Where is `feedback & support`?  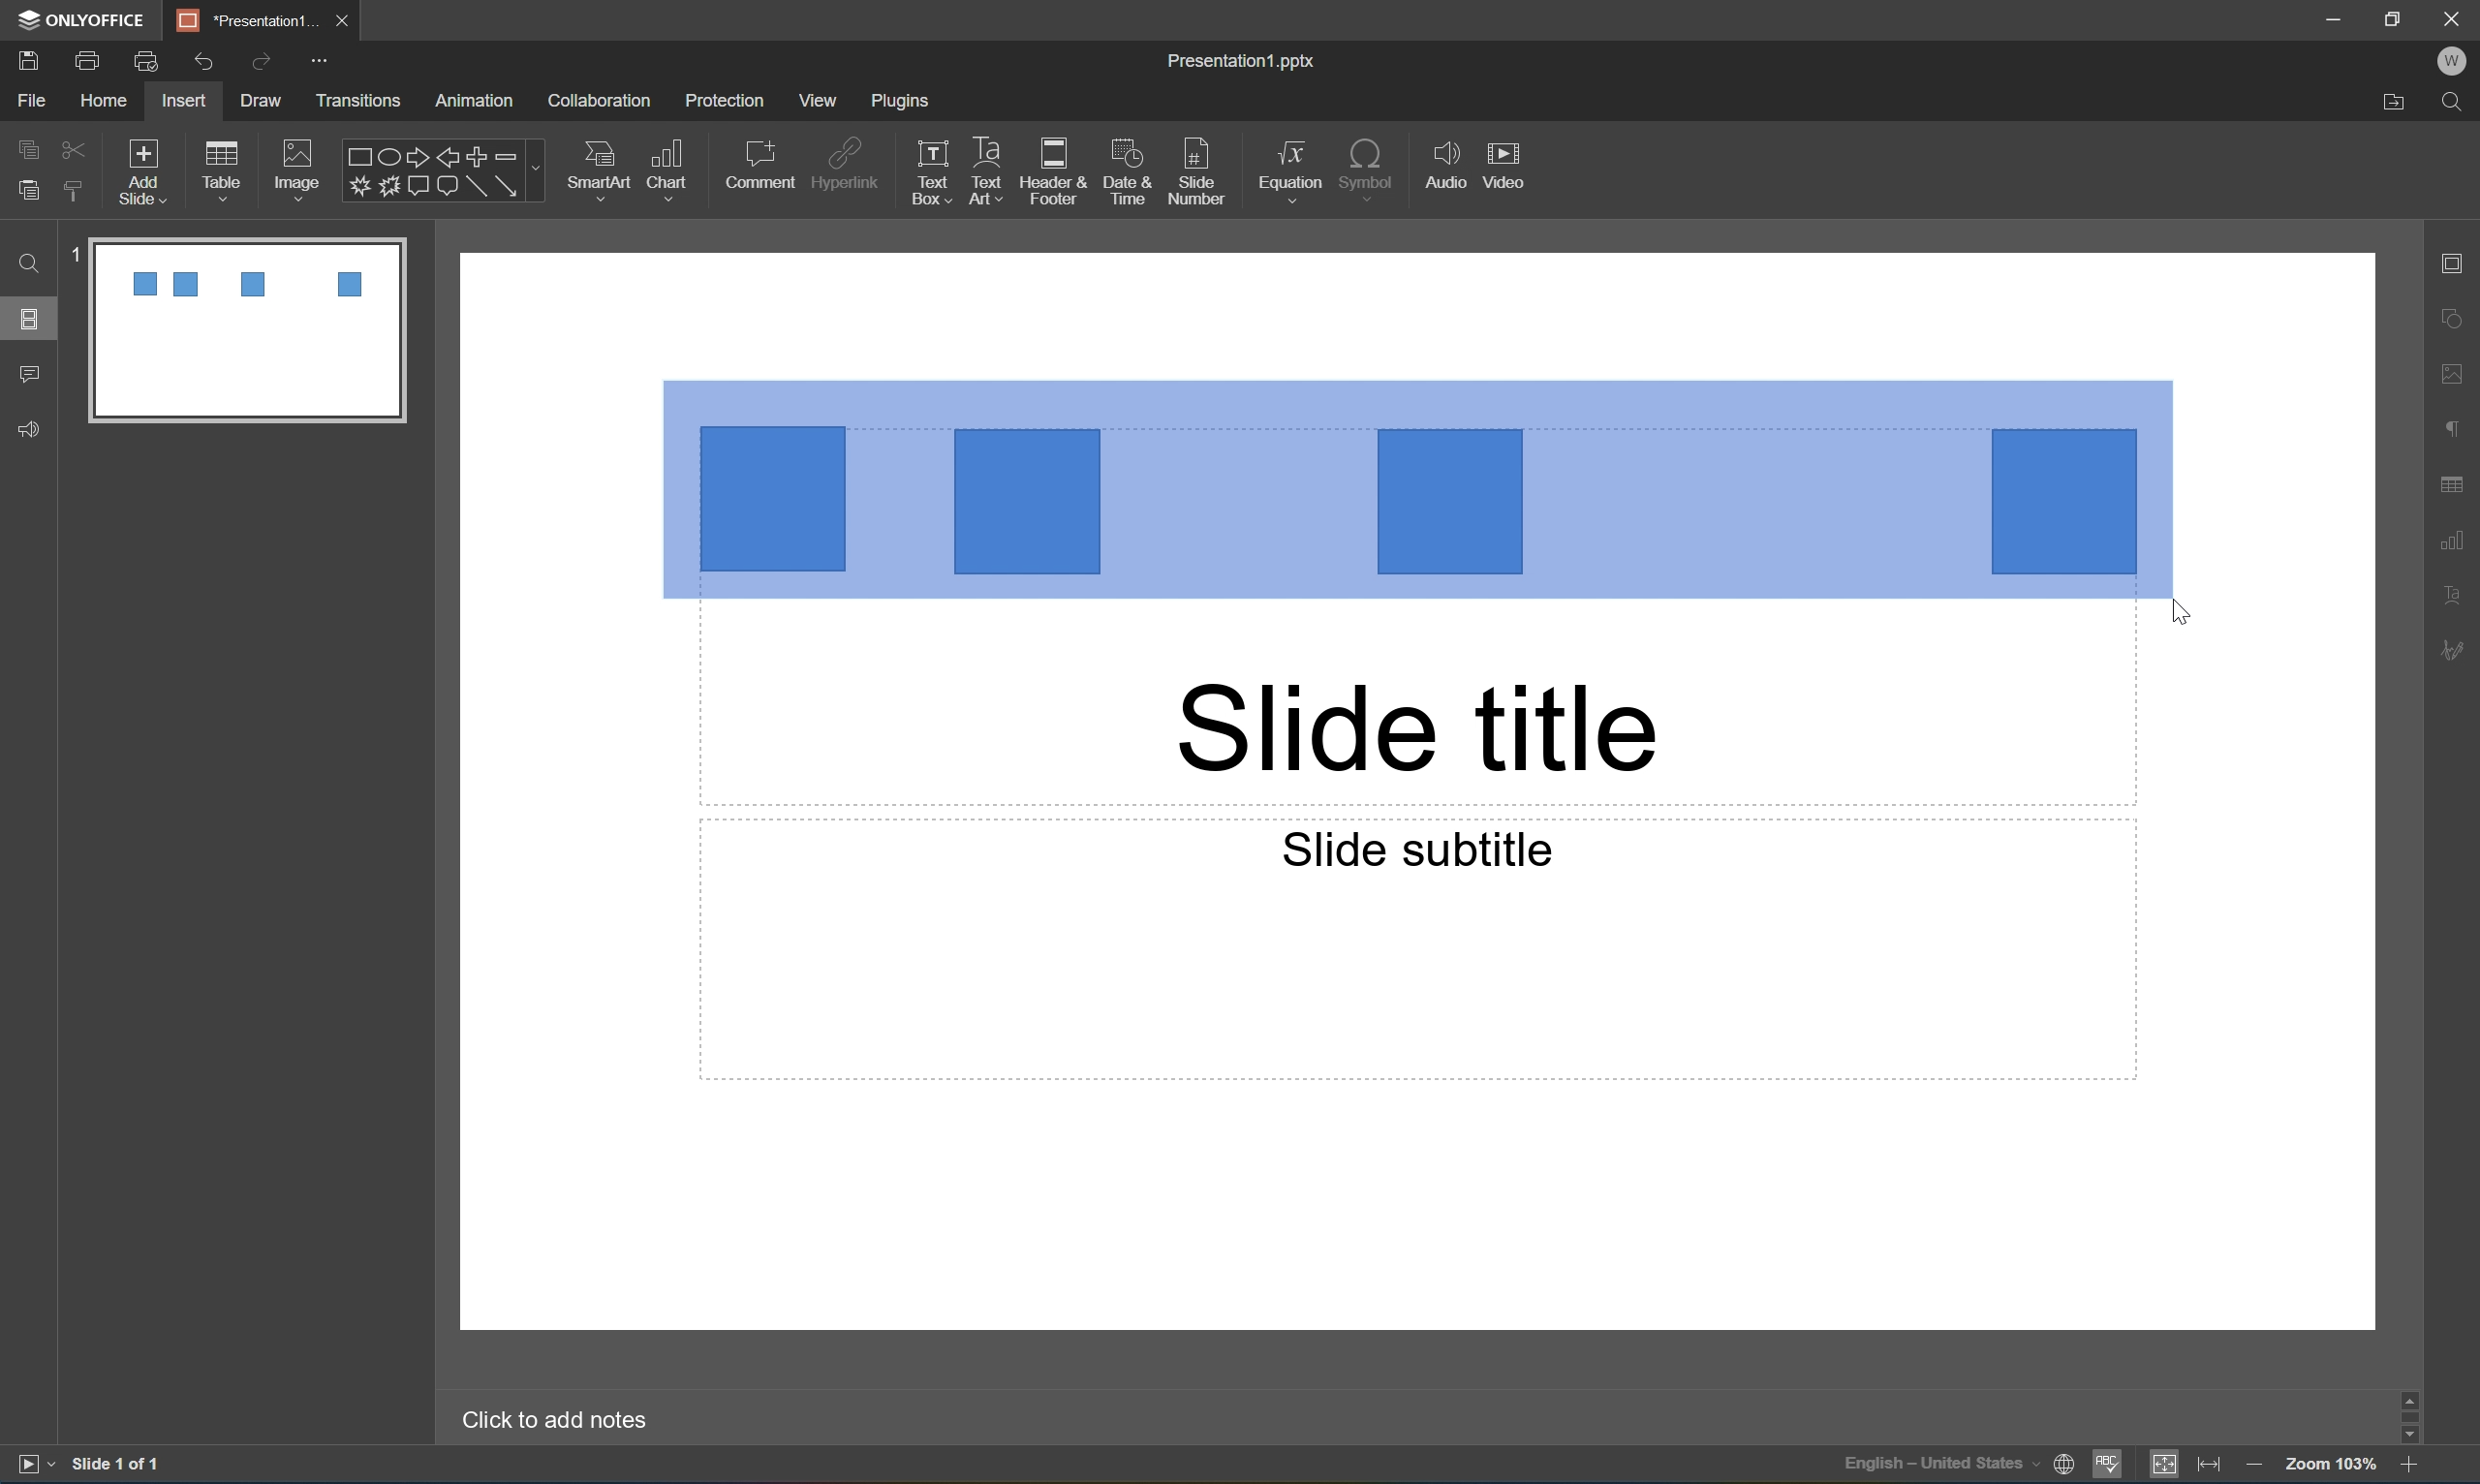
feedback & support is located at coordinates (27, 430).